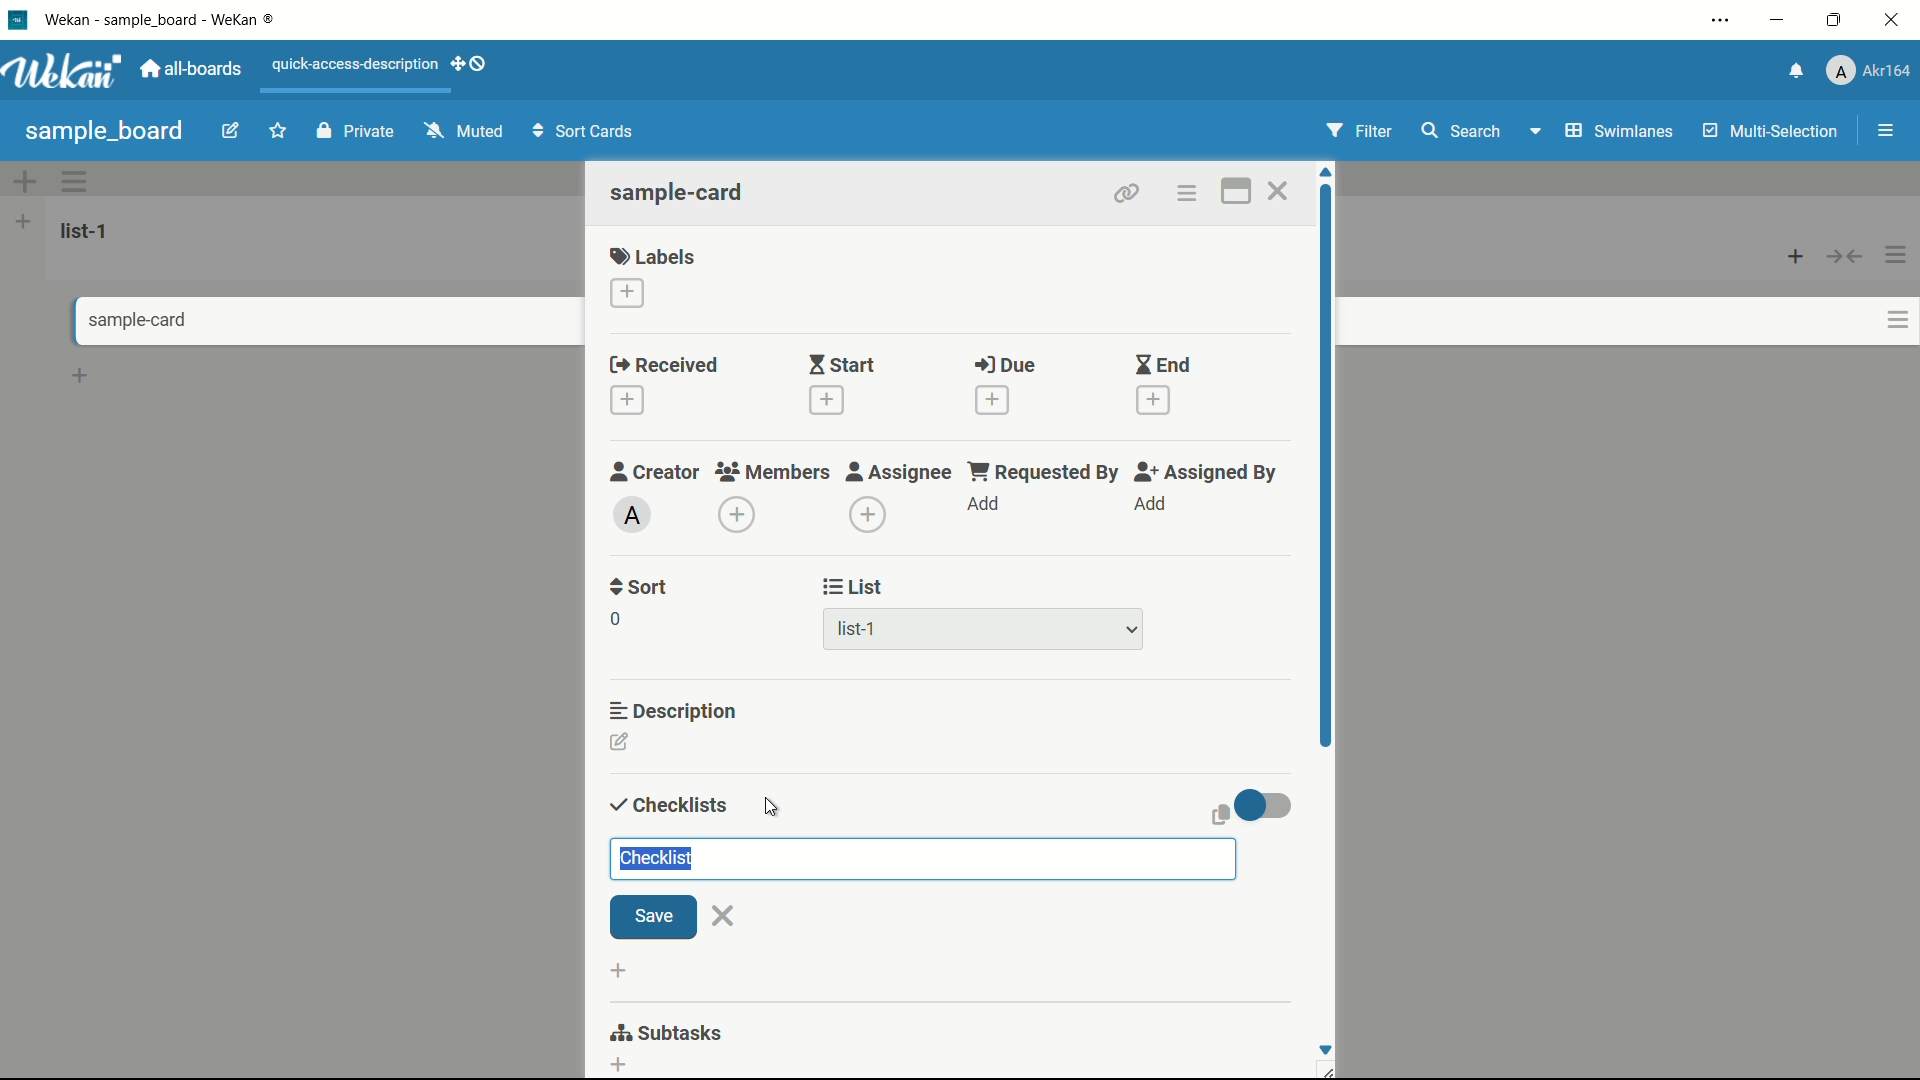  Describe the element at coordinates (1723, 22) in the screenshot. I see `settings and more` at that location.